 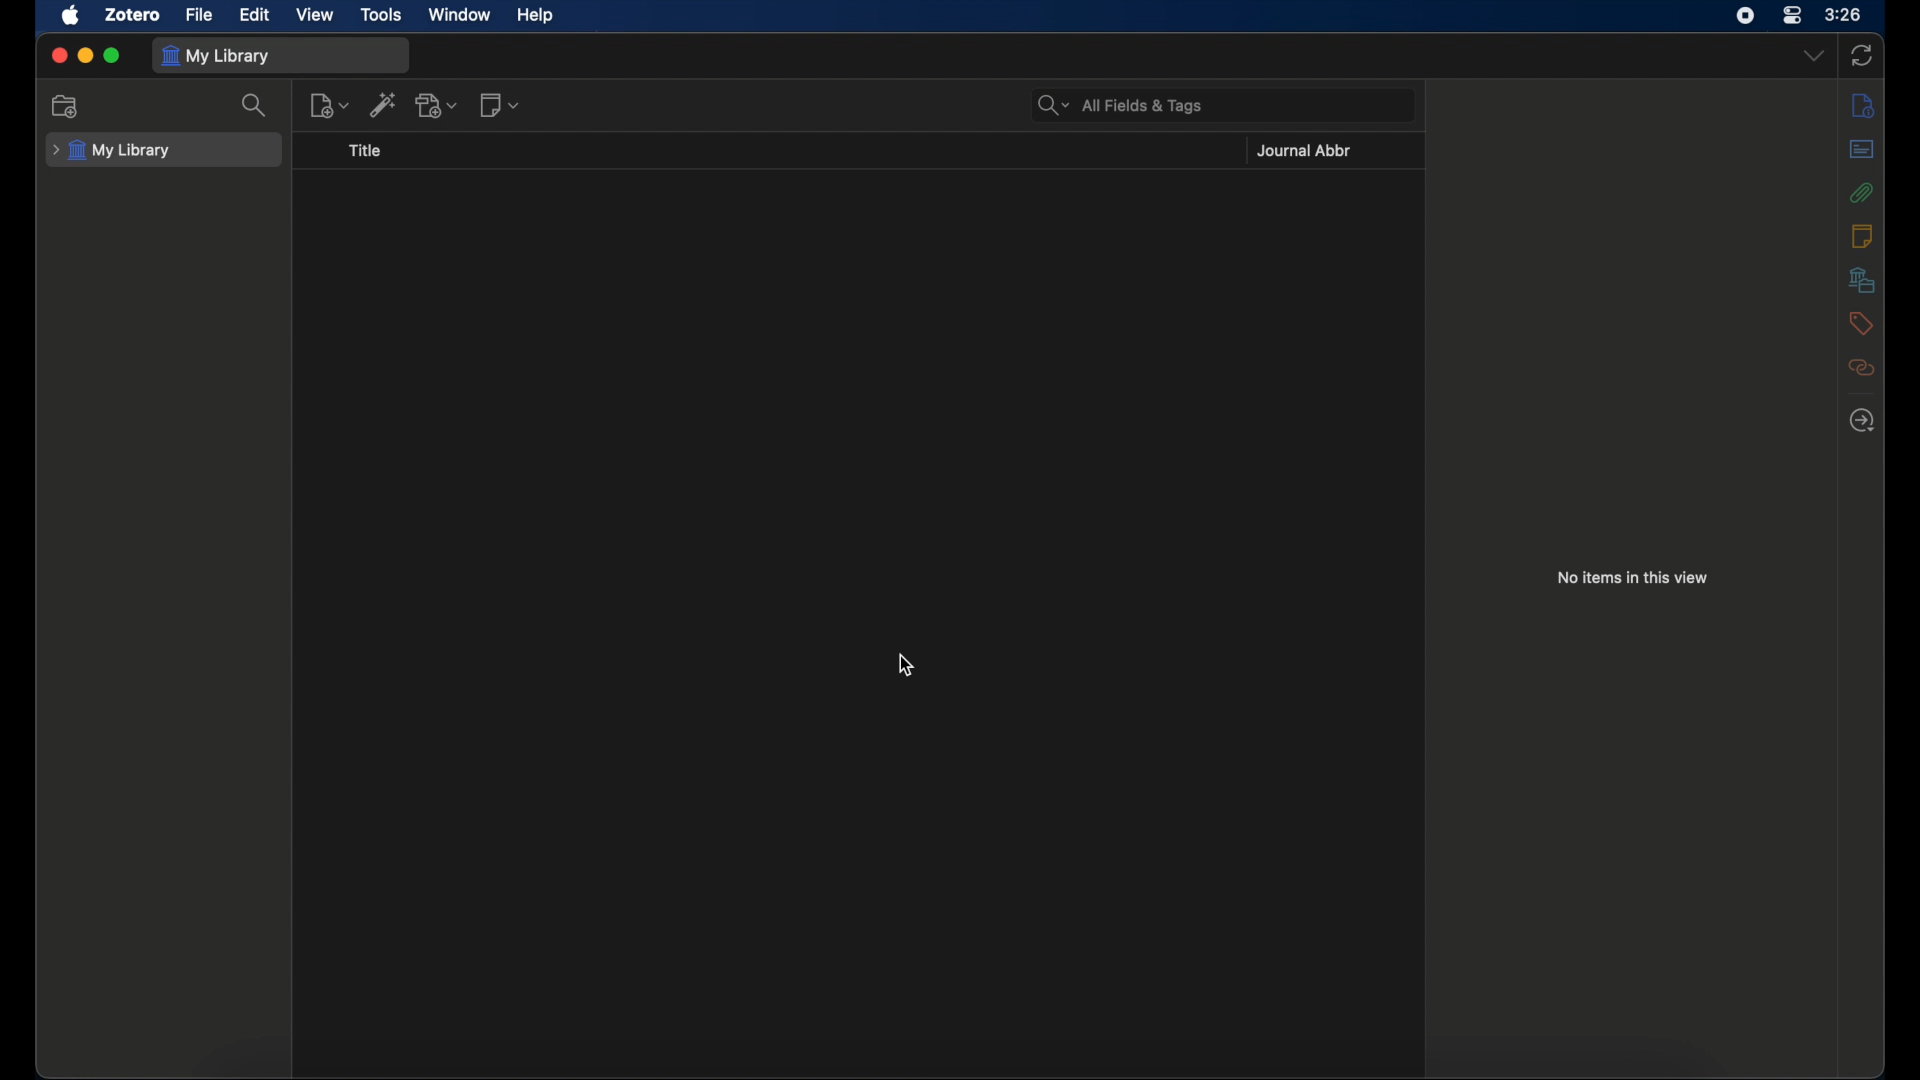 I want to click on abstract, so click(x=1864, y=149).